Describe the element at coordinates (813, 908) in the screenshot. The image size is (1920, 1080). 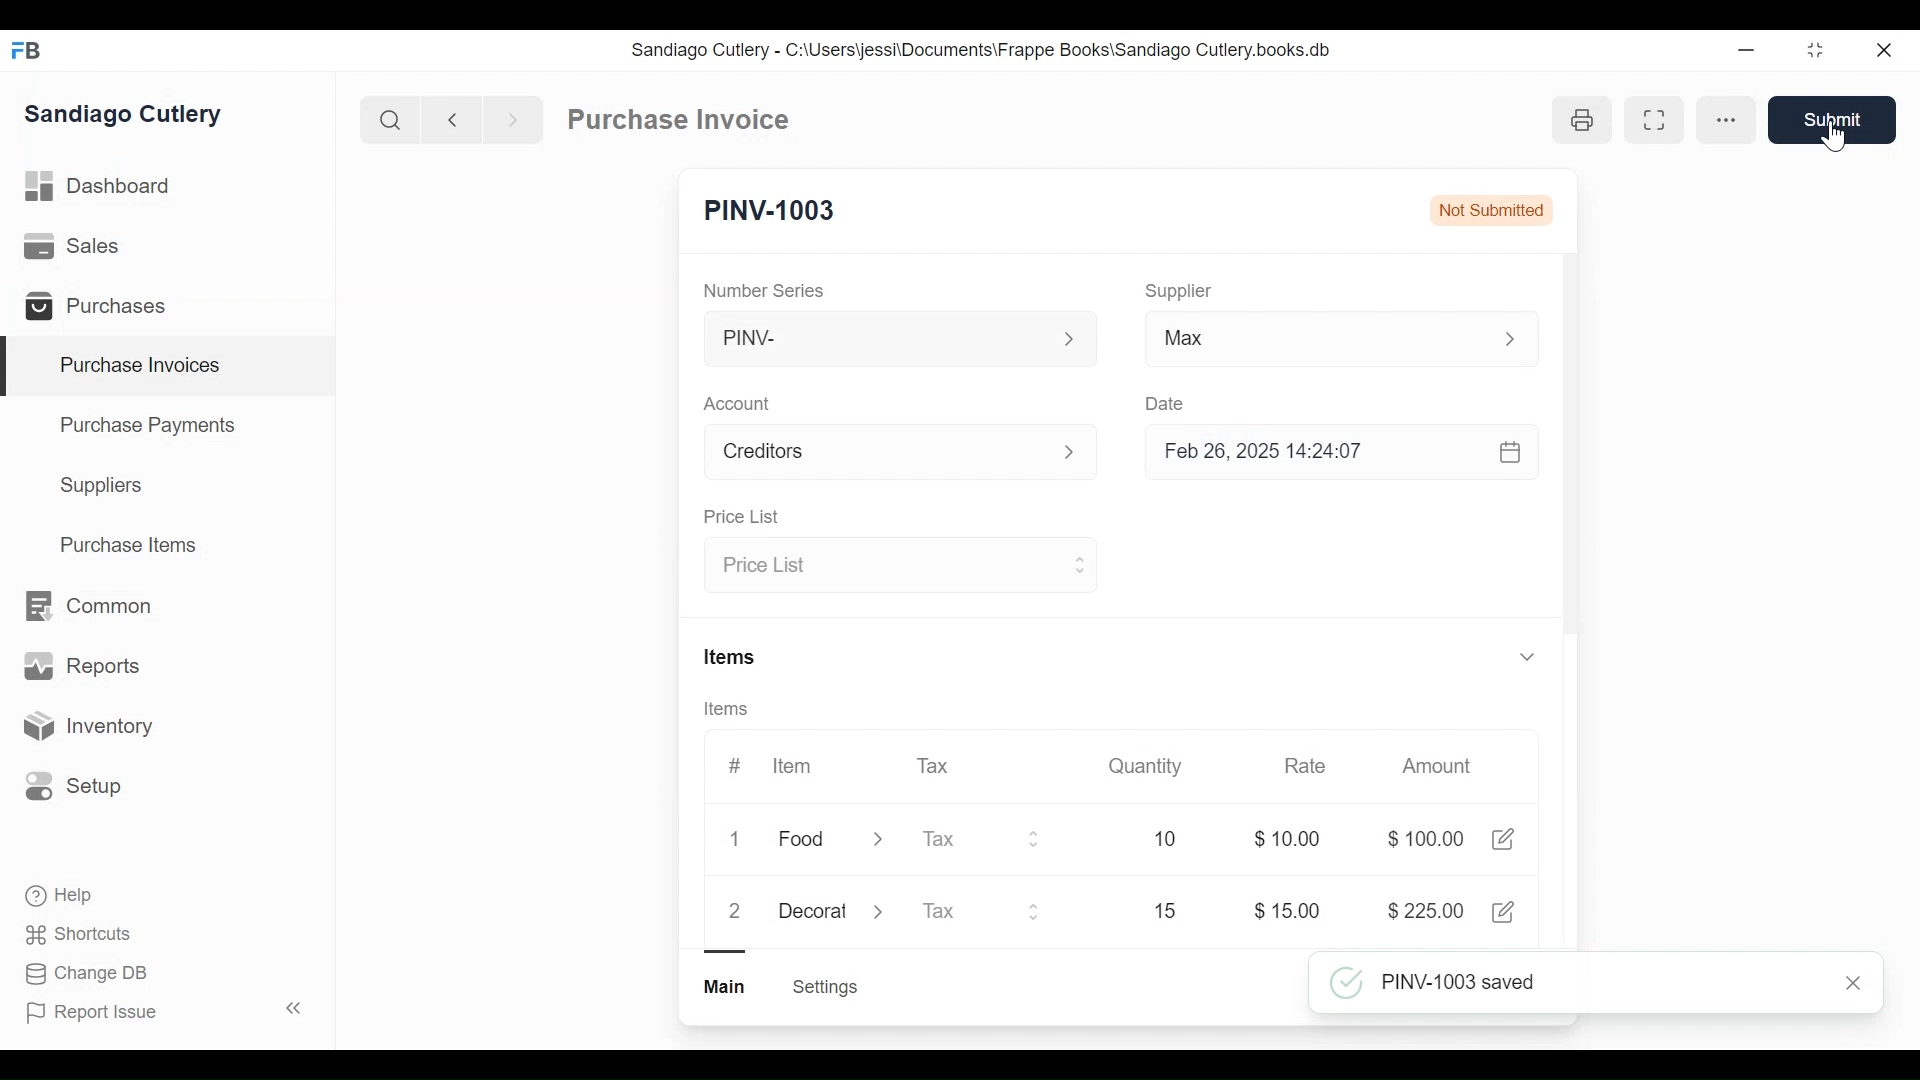
I see `Decorat` at that location.